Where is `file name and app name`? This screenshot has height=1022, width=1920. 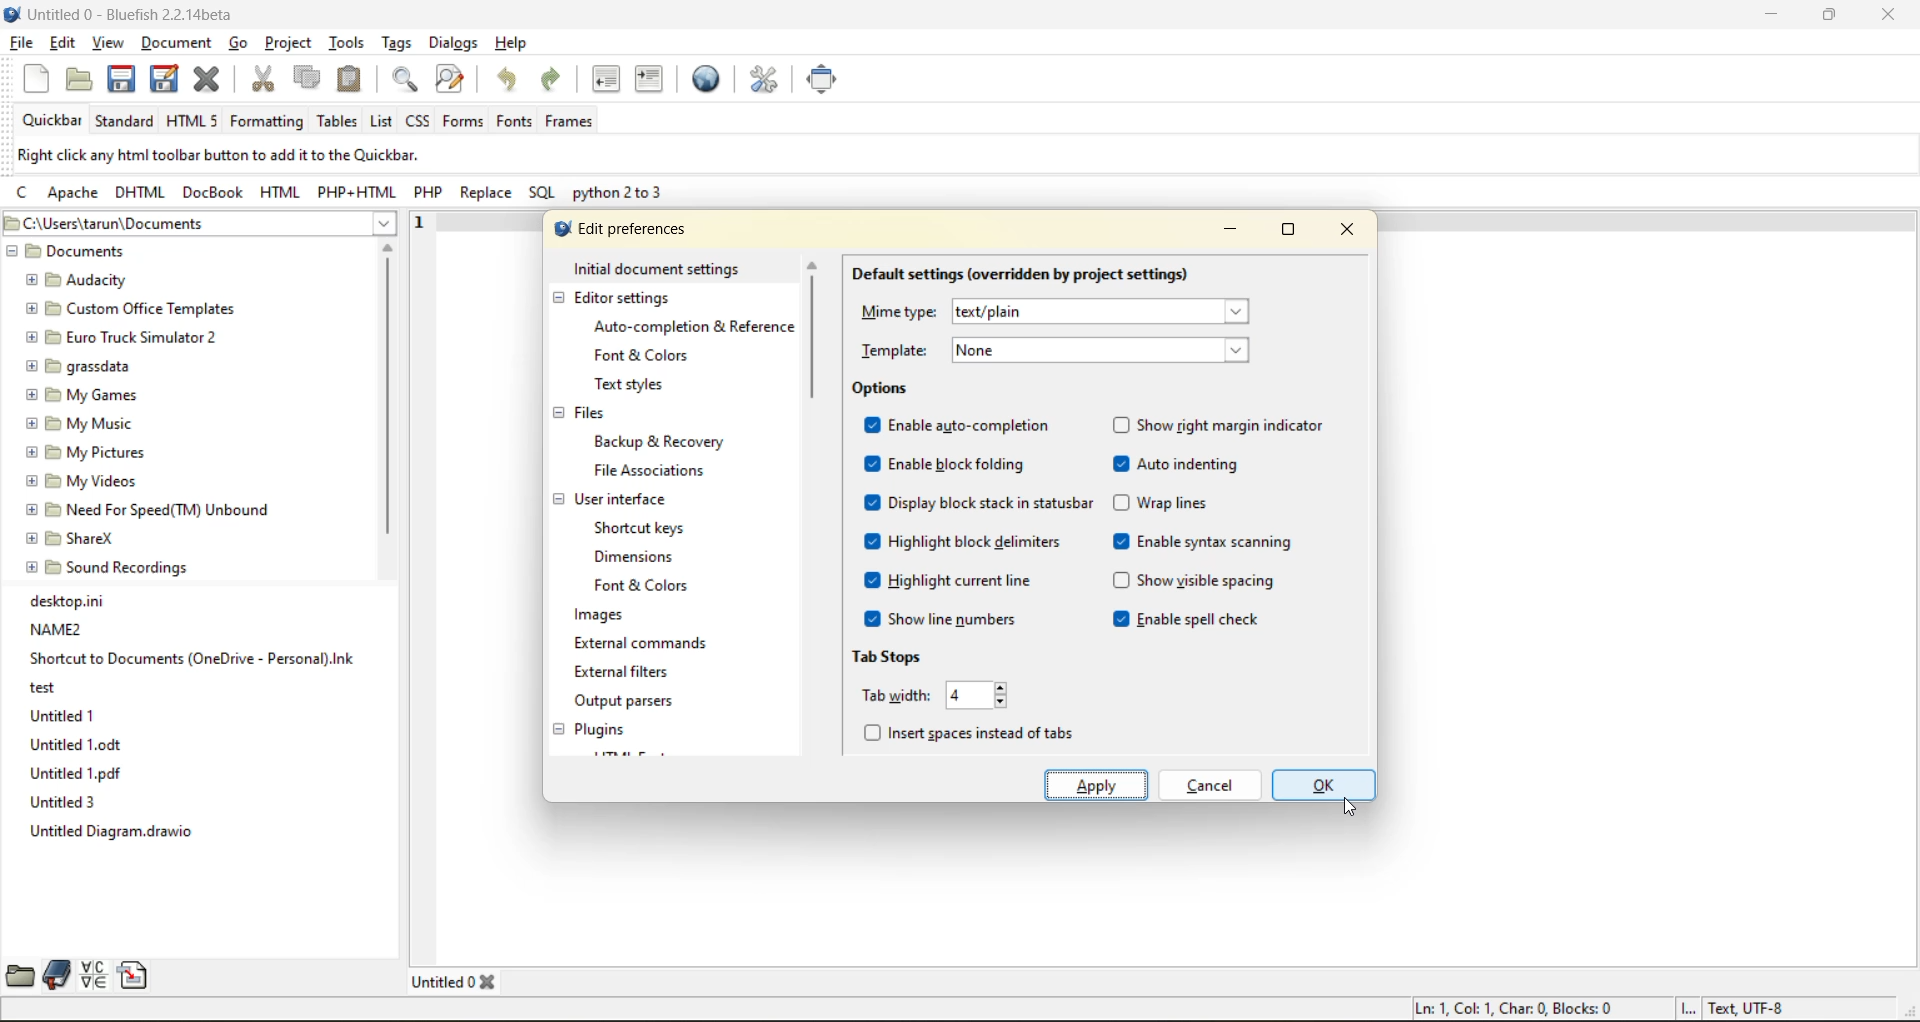 file name and app name is located at coordinates (133, 14).